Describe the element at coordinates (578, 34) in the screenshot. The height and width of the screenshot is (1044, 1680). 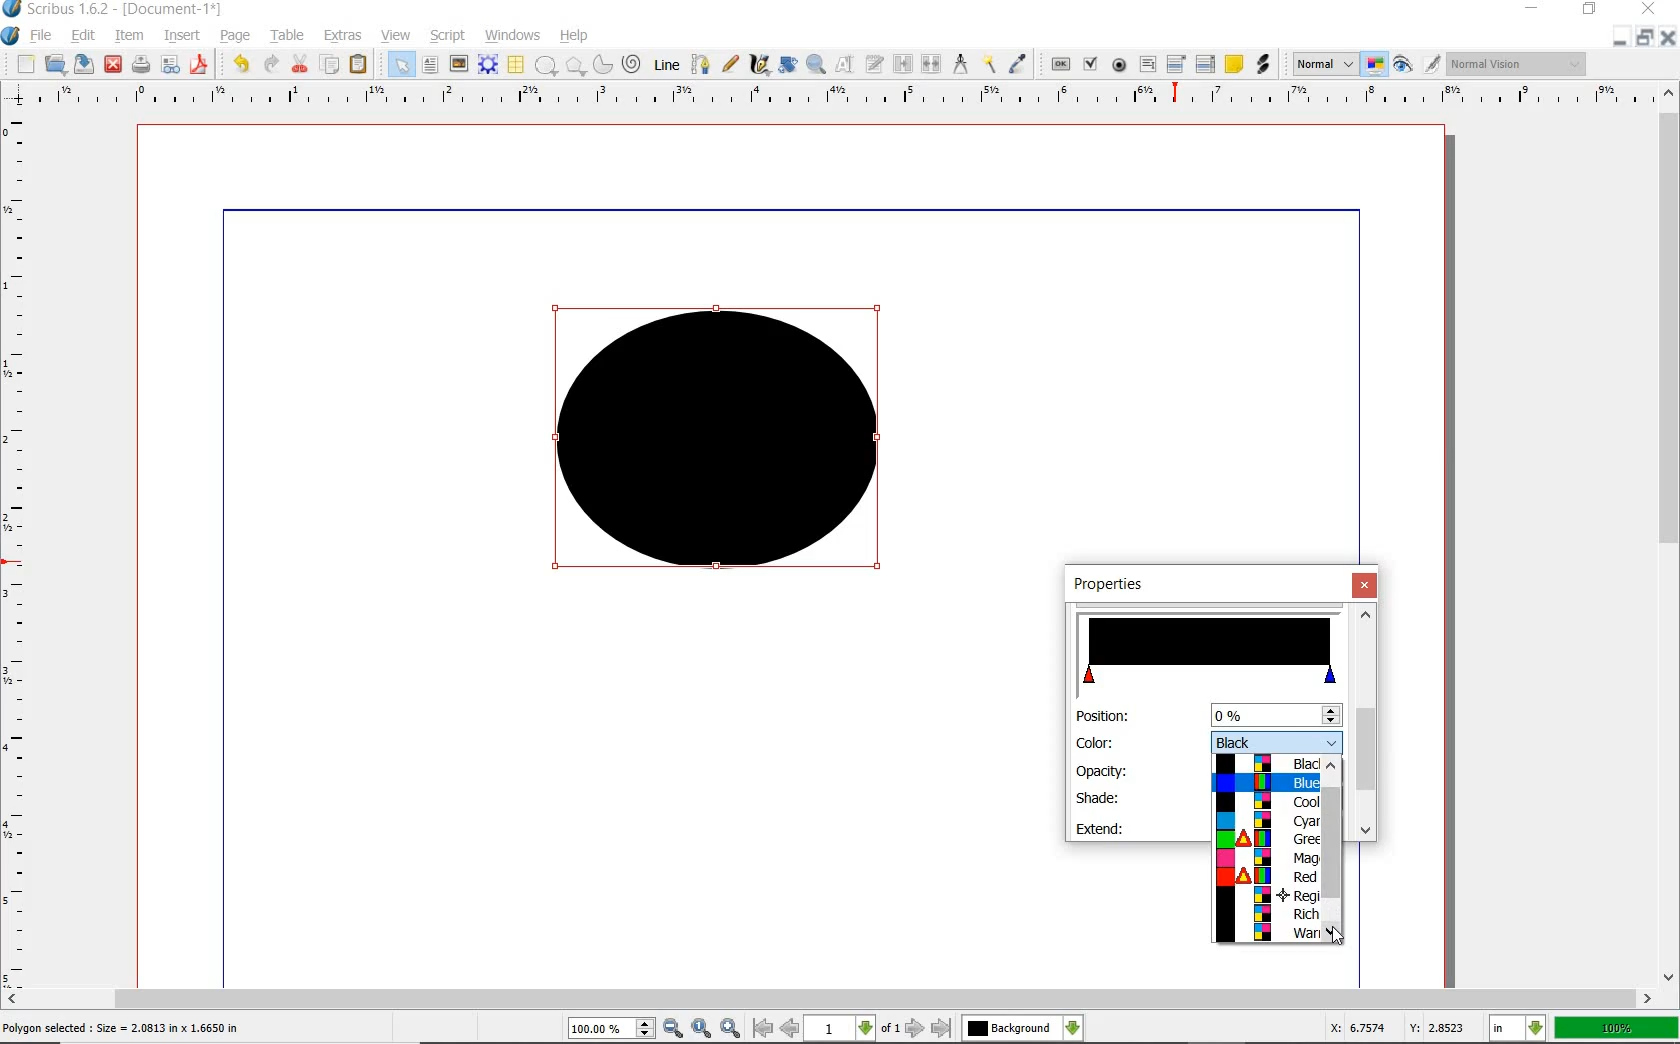
I see `HELP` at that location.